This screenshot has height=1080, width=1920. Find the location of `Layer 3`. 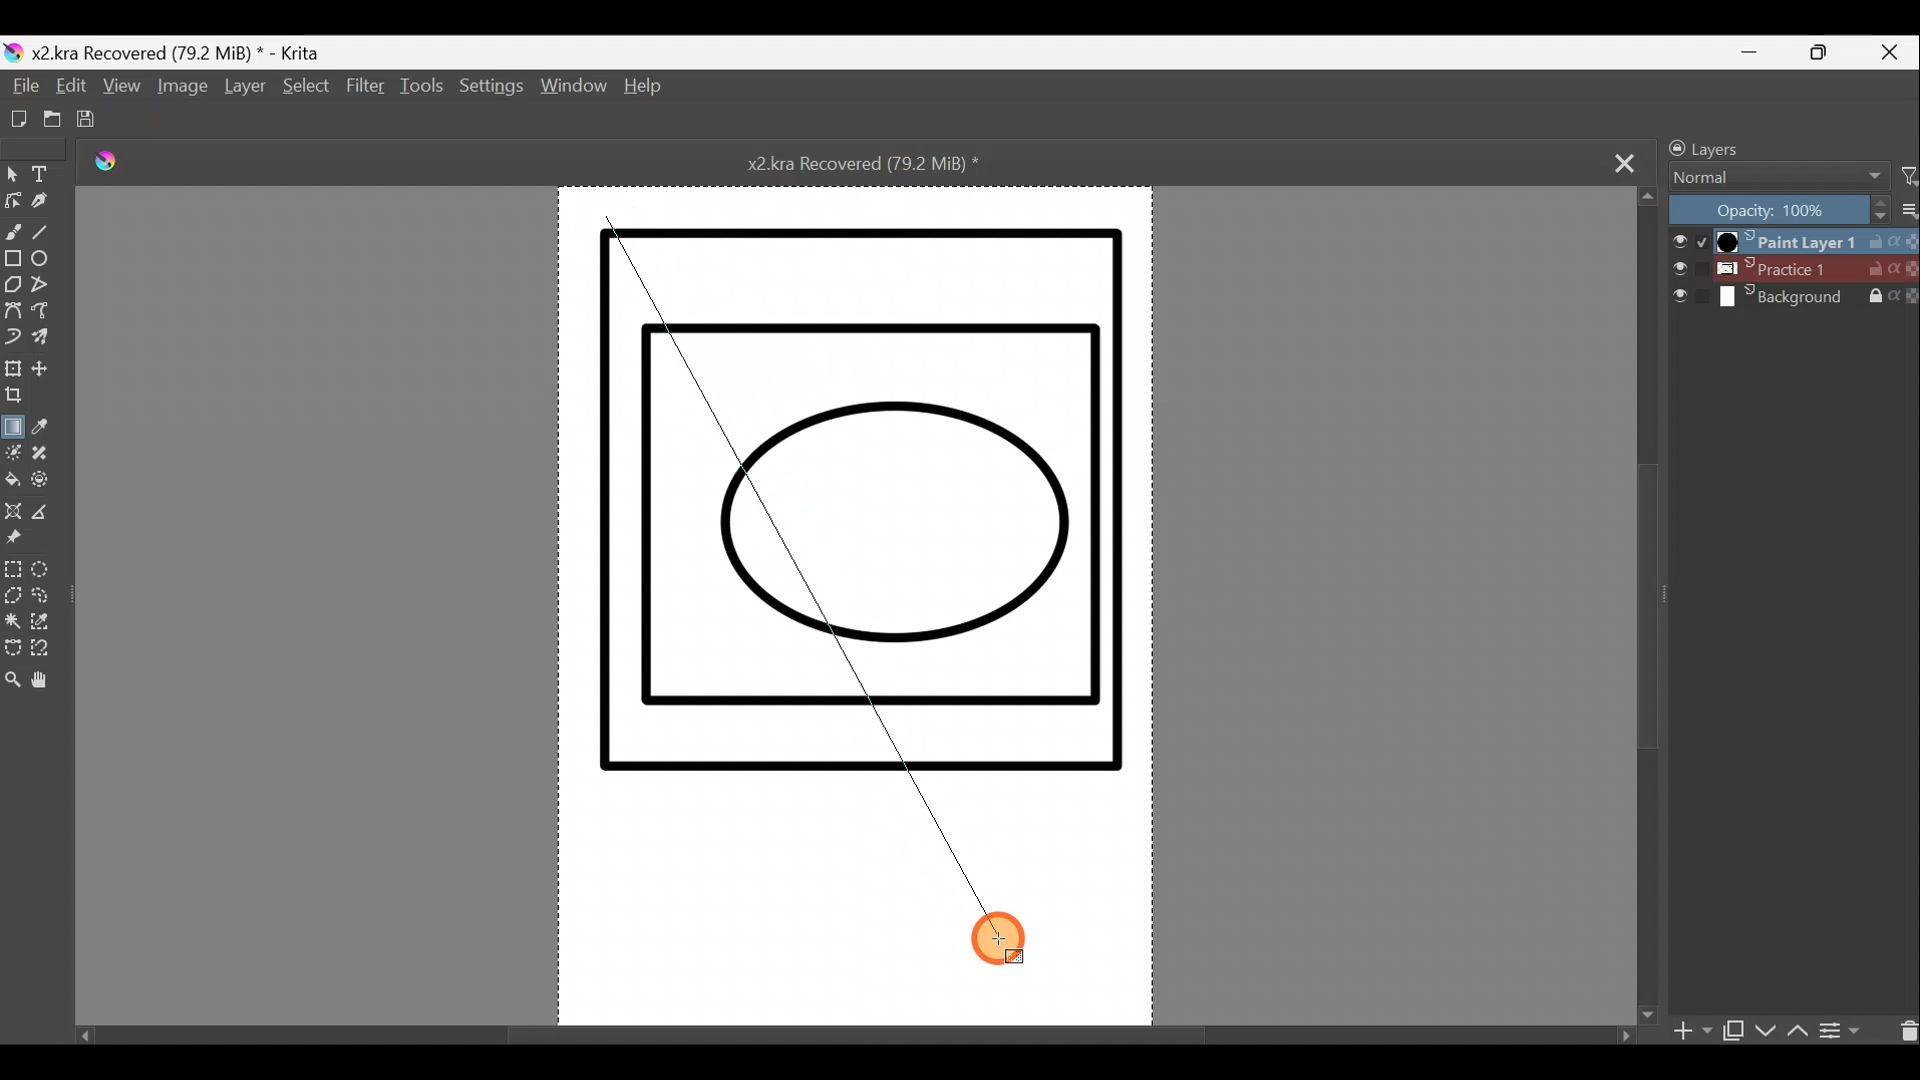

Layer 3 is located at coordinates (1794, 299).